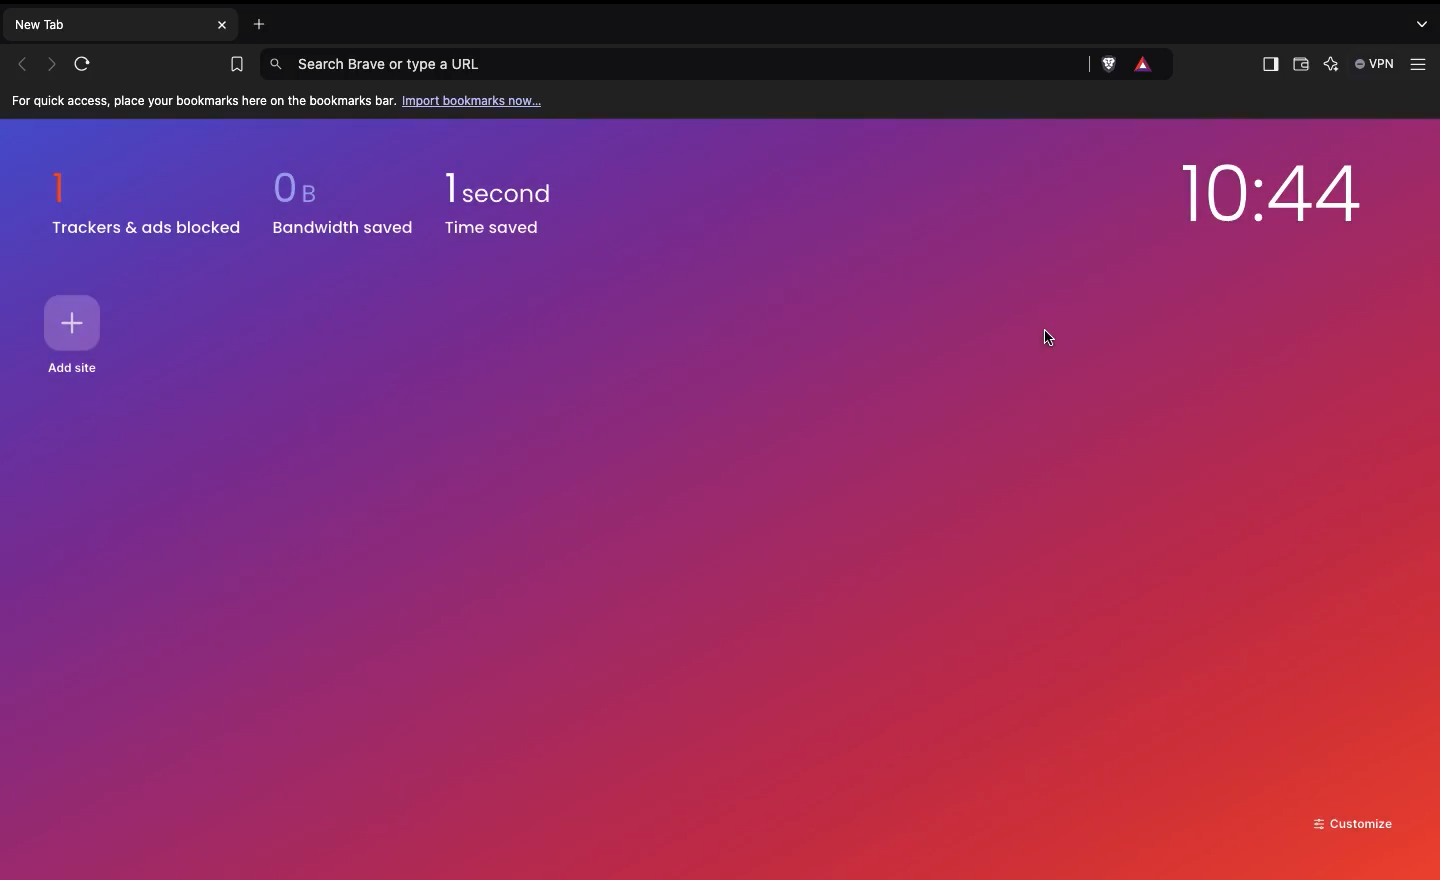  What do you see at coordinates (76, 323) in the screenshot?
I see `Add site` at bounding box center [76, 323].